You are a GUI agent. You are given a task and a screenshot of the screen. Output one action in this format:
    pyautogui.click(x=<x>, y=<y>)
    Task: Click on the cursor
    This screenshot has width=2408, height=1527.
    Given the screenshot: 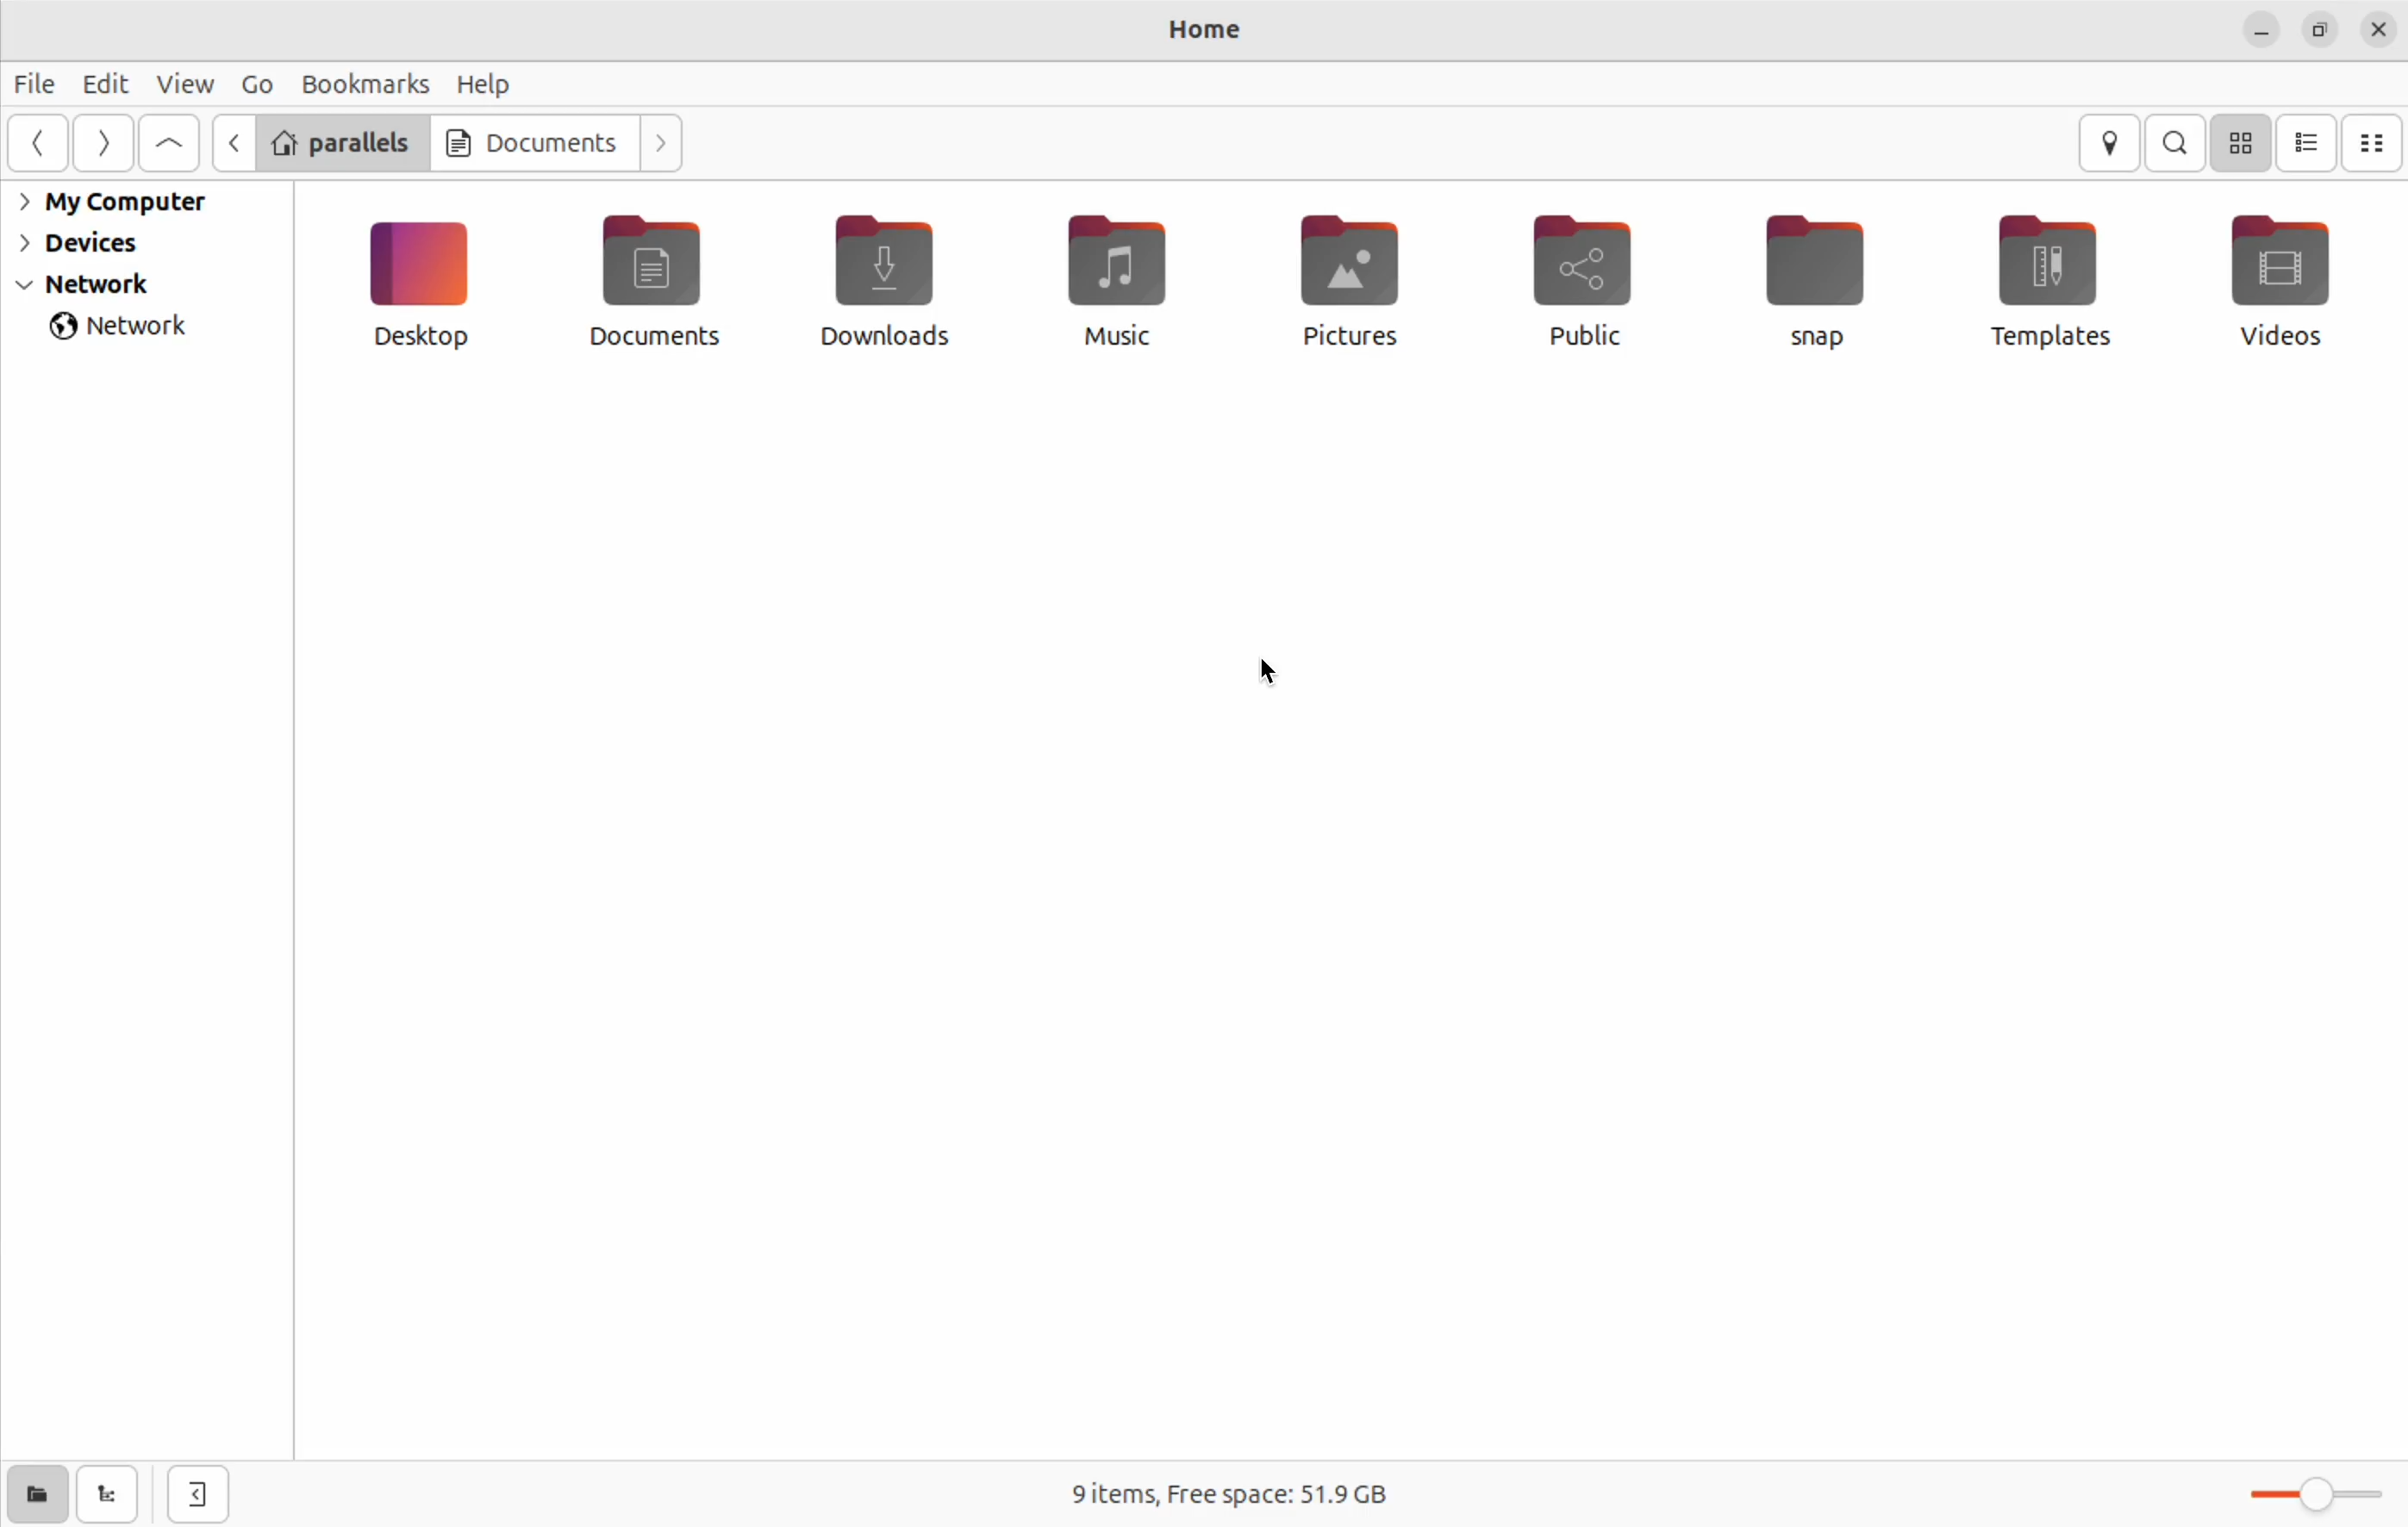 What is the action you would take?
    pyautogui.click(x=1260, y=669)
    